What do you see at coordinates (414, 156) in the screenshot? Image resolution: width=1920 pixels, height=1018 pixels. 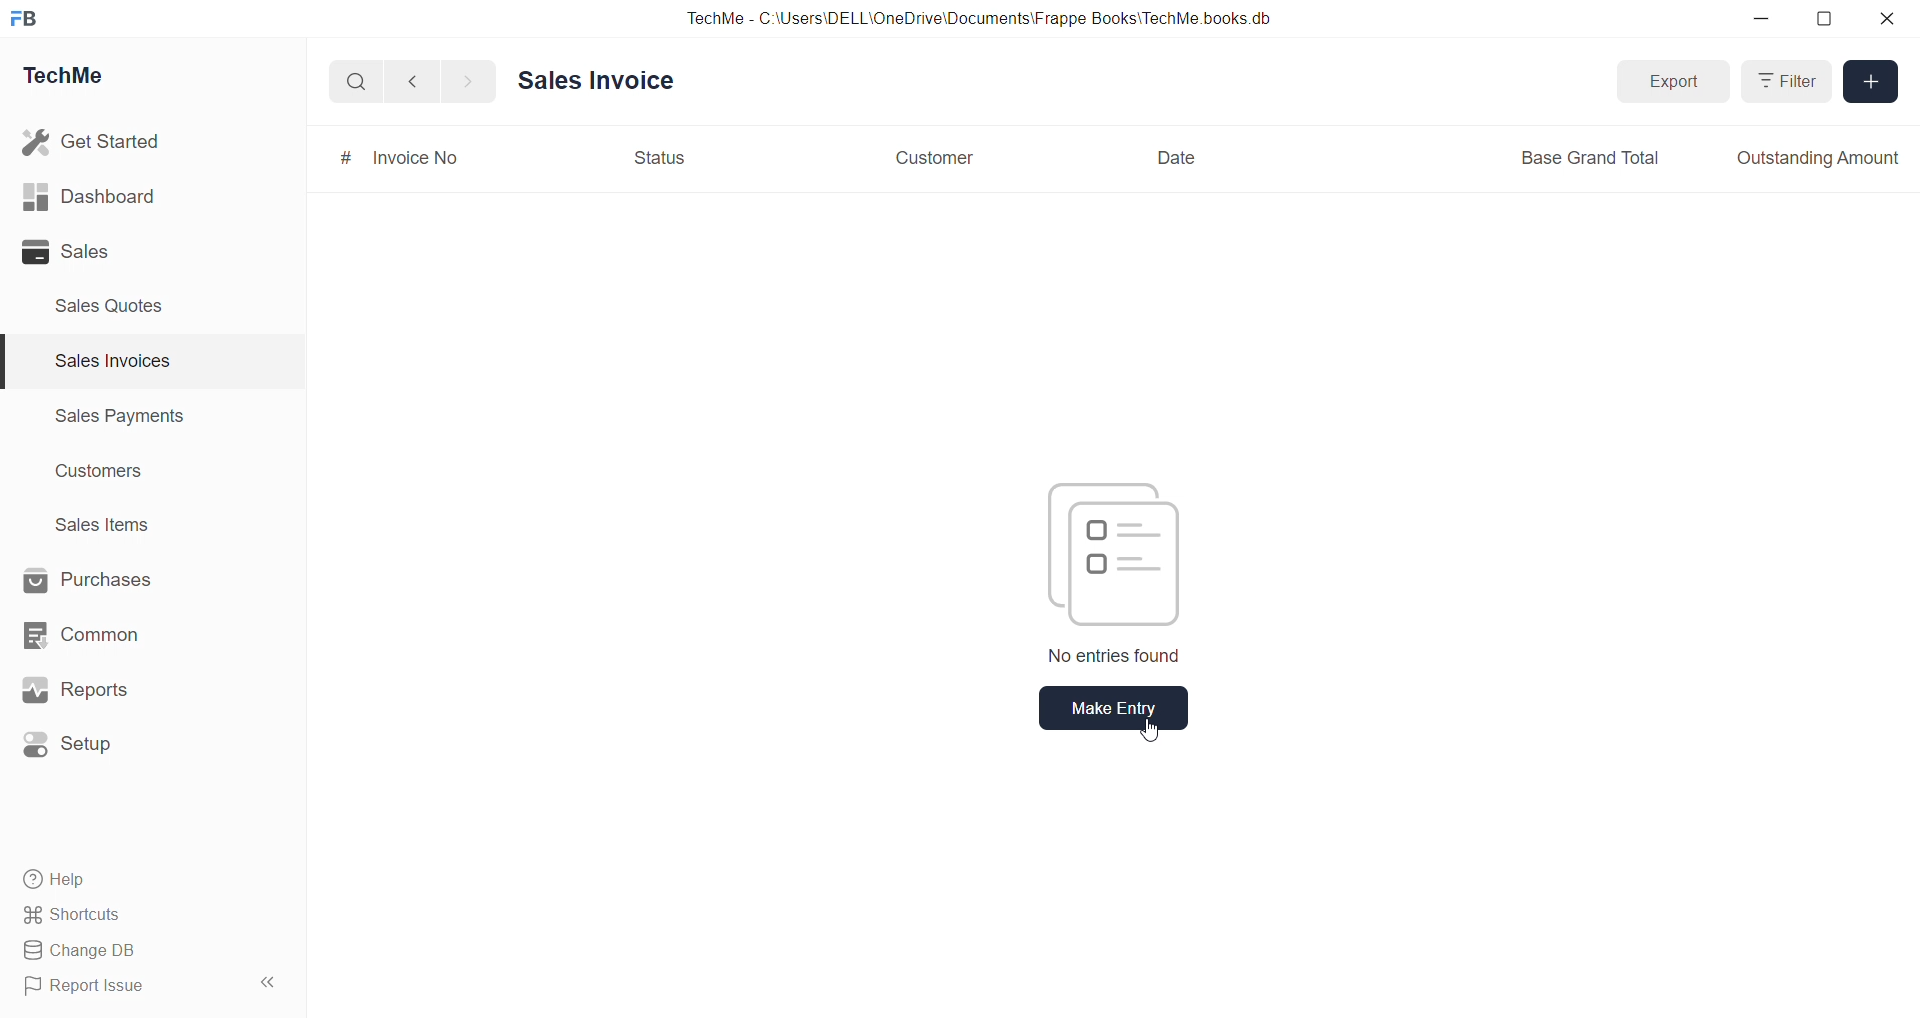 I see `Invoice No` at bounding box center [414, 156].